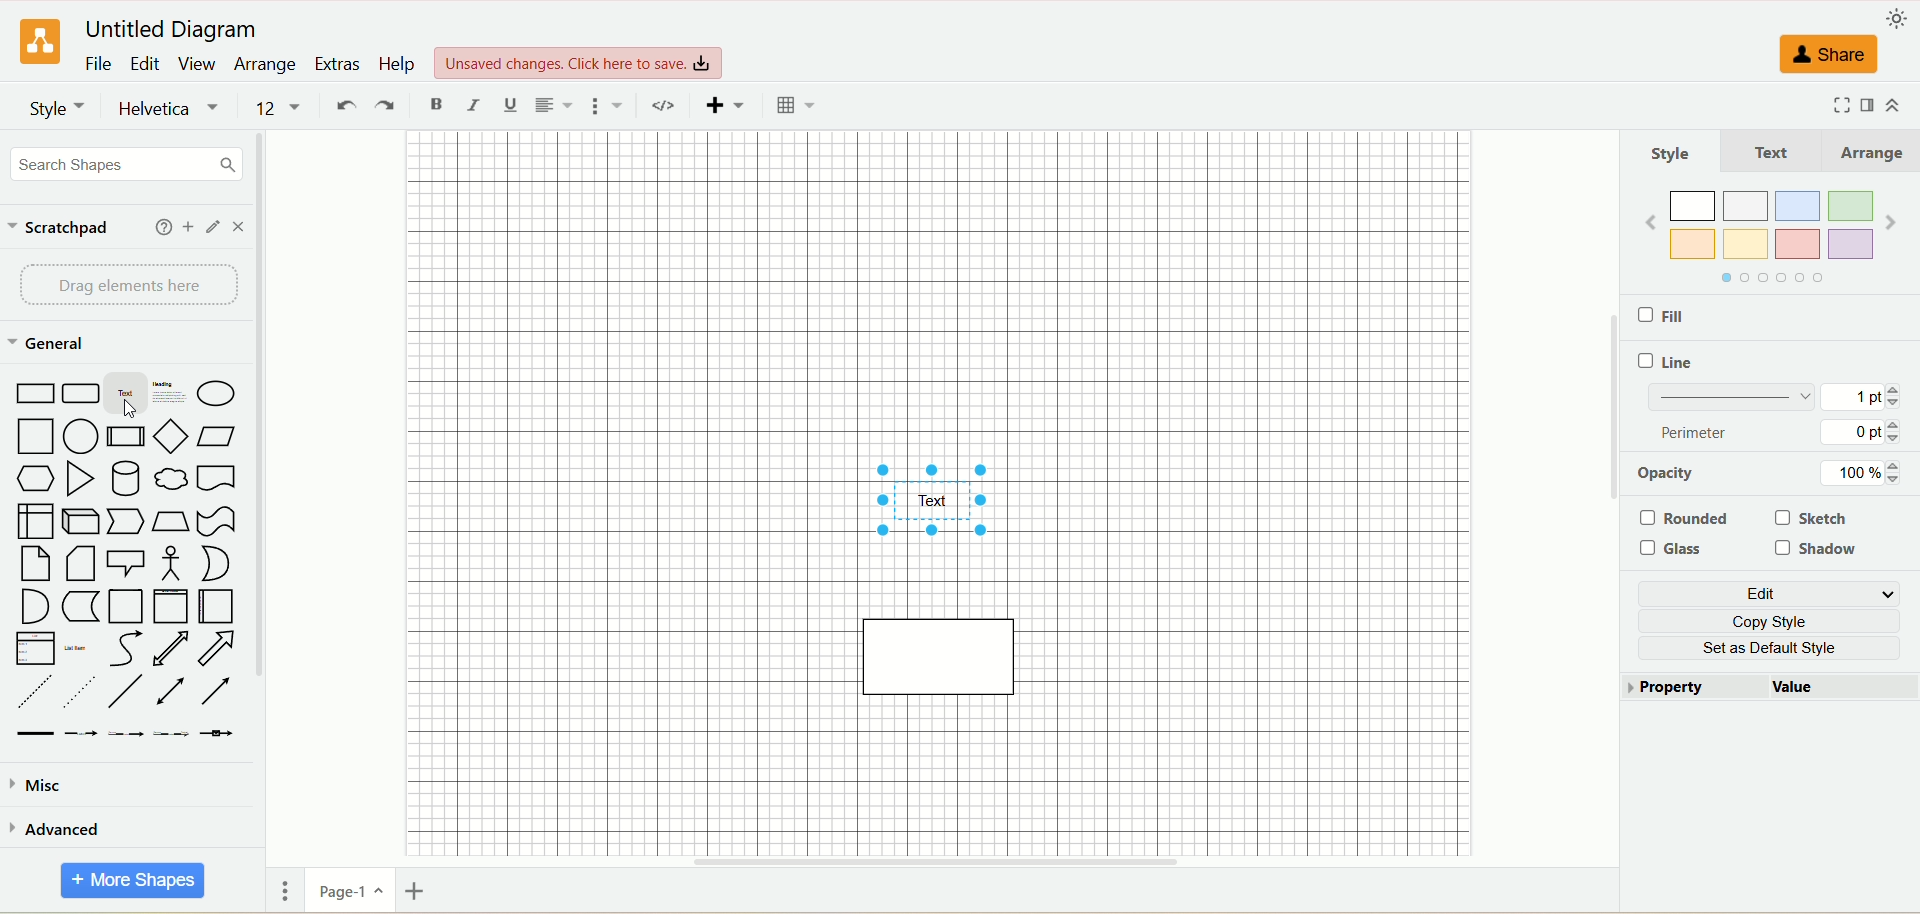 The width and height of the screenshot is (1920, 914). Describe the element at coordinates (347, 108) in the screenshot. I see `undo` at that location.